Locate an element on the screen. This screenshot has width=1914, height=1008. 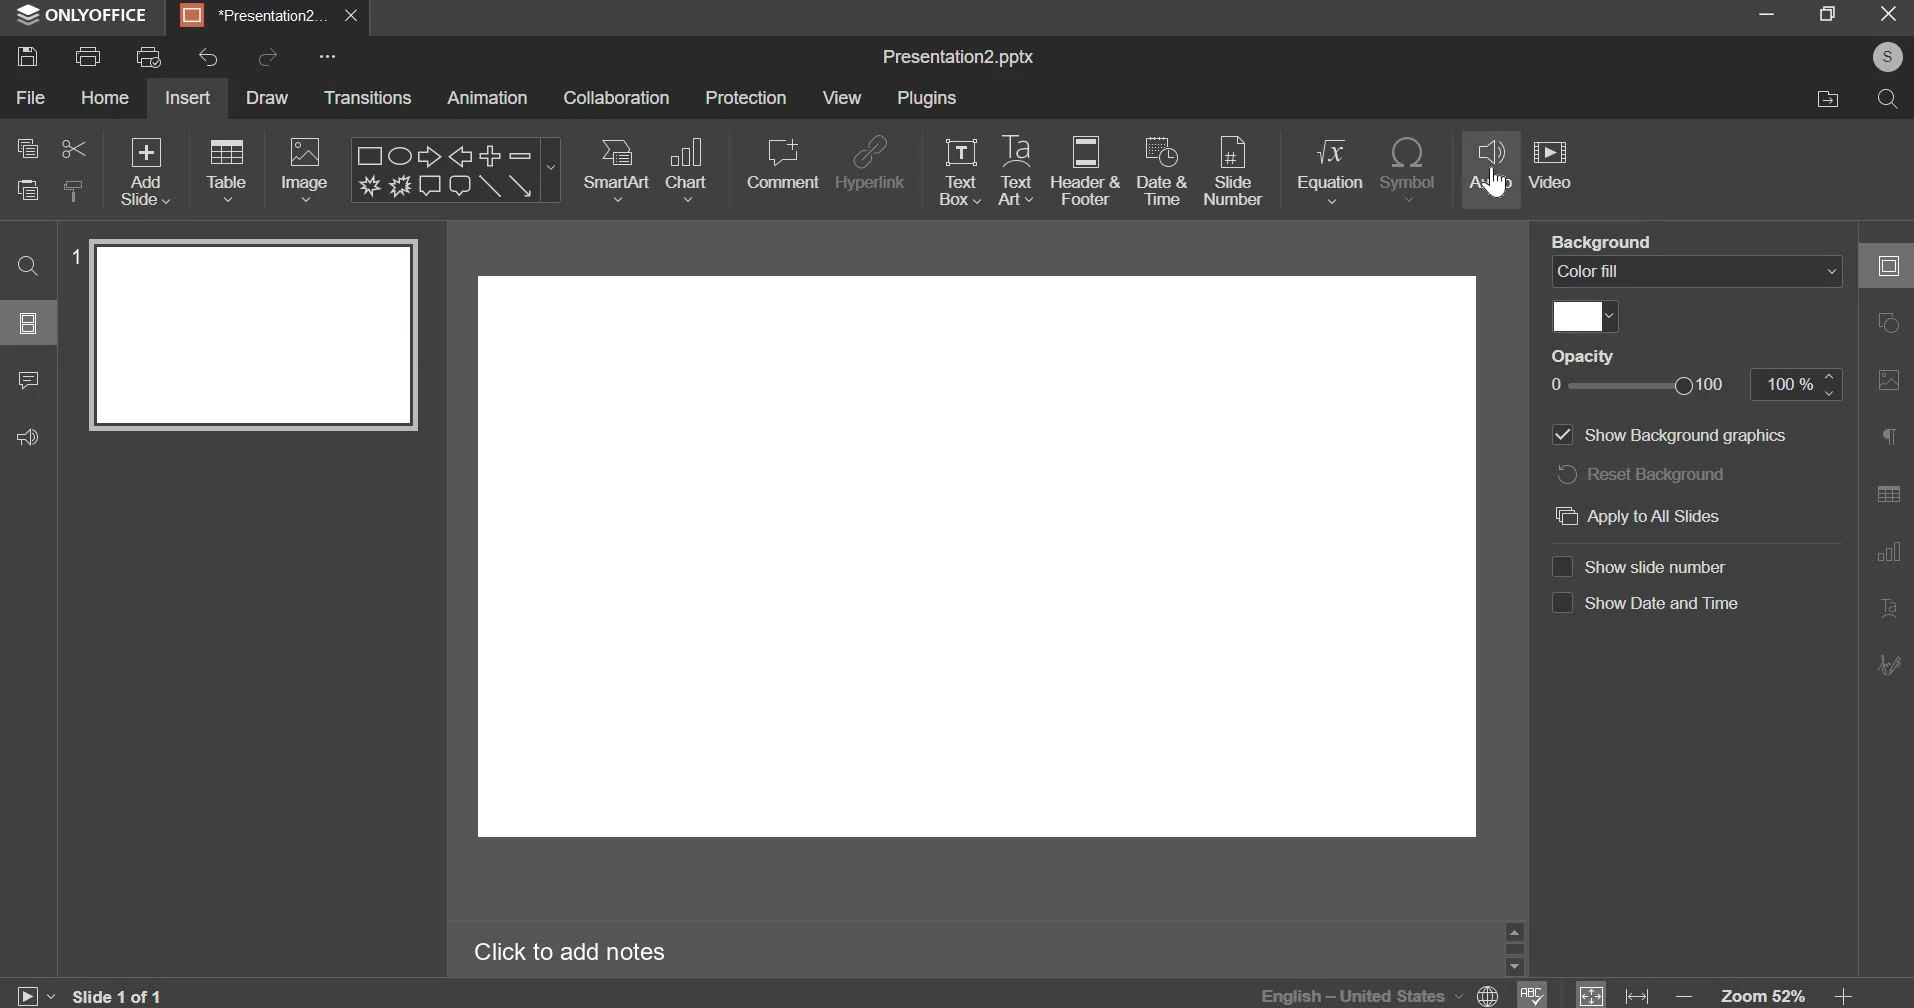
protection is located at coordinates (744, 97).